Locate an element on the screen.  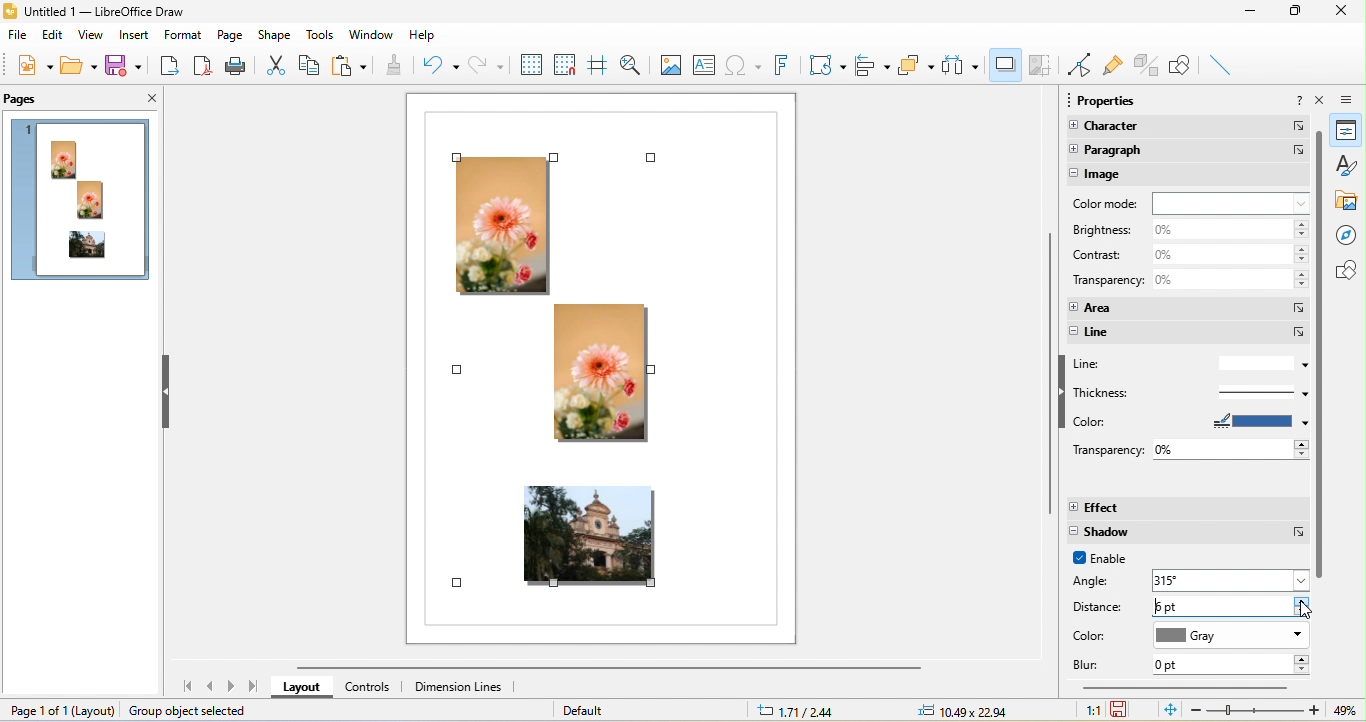
properties is located at coordinates (1112, 100).